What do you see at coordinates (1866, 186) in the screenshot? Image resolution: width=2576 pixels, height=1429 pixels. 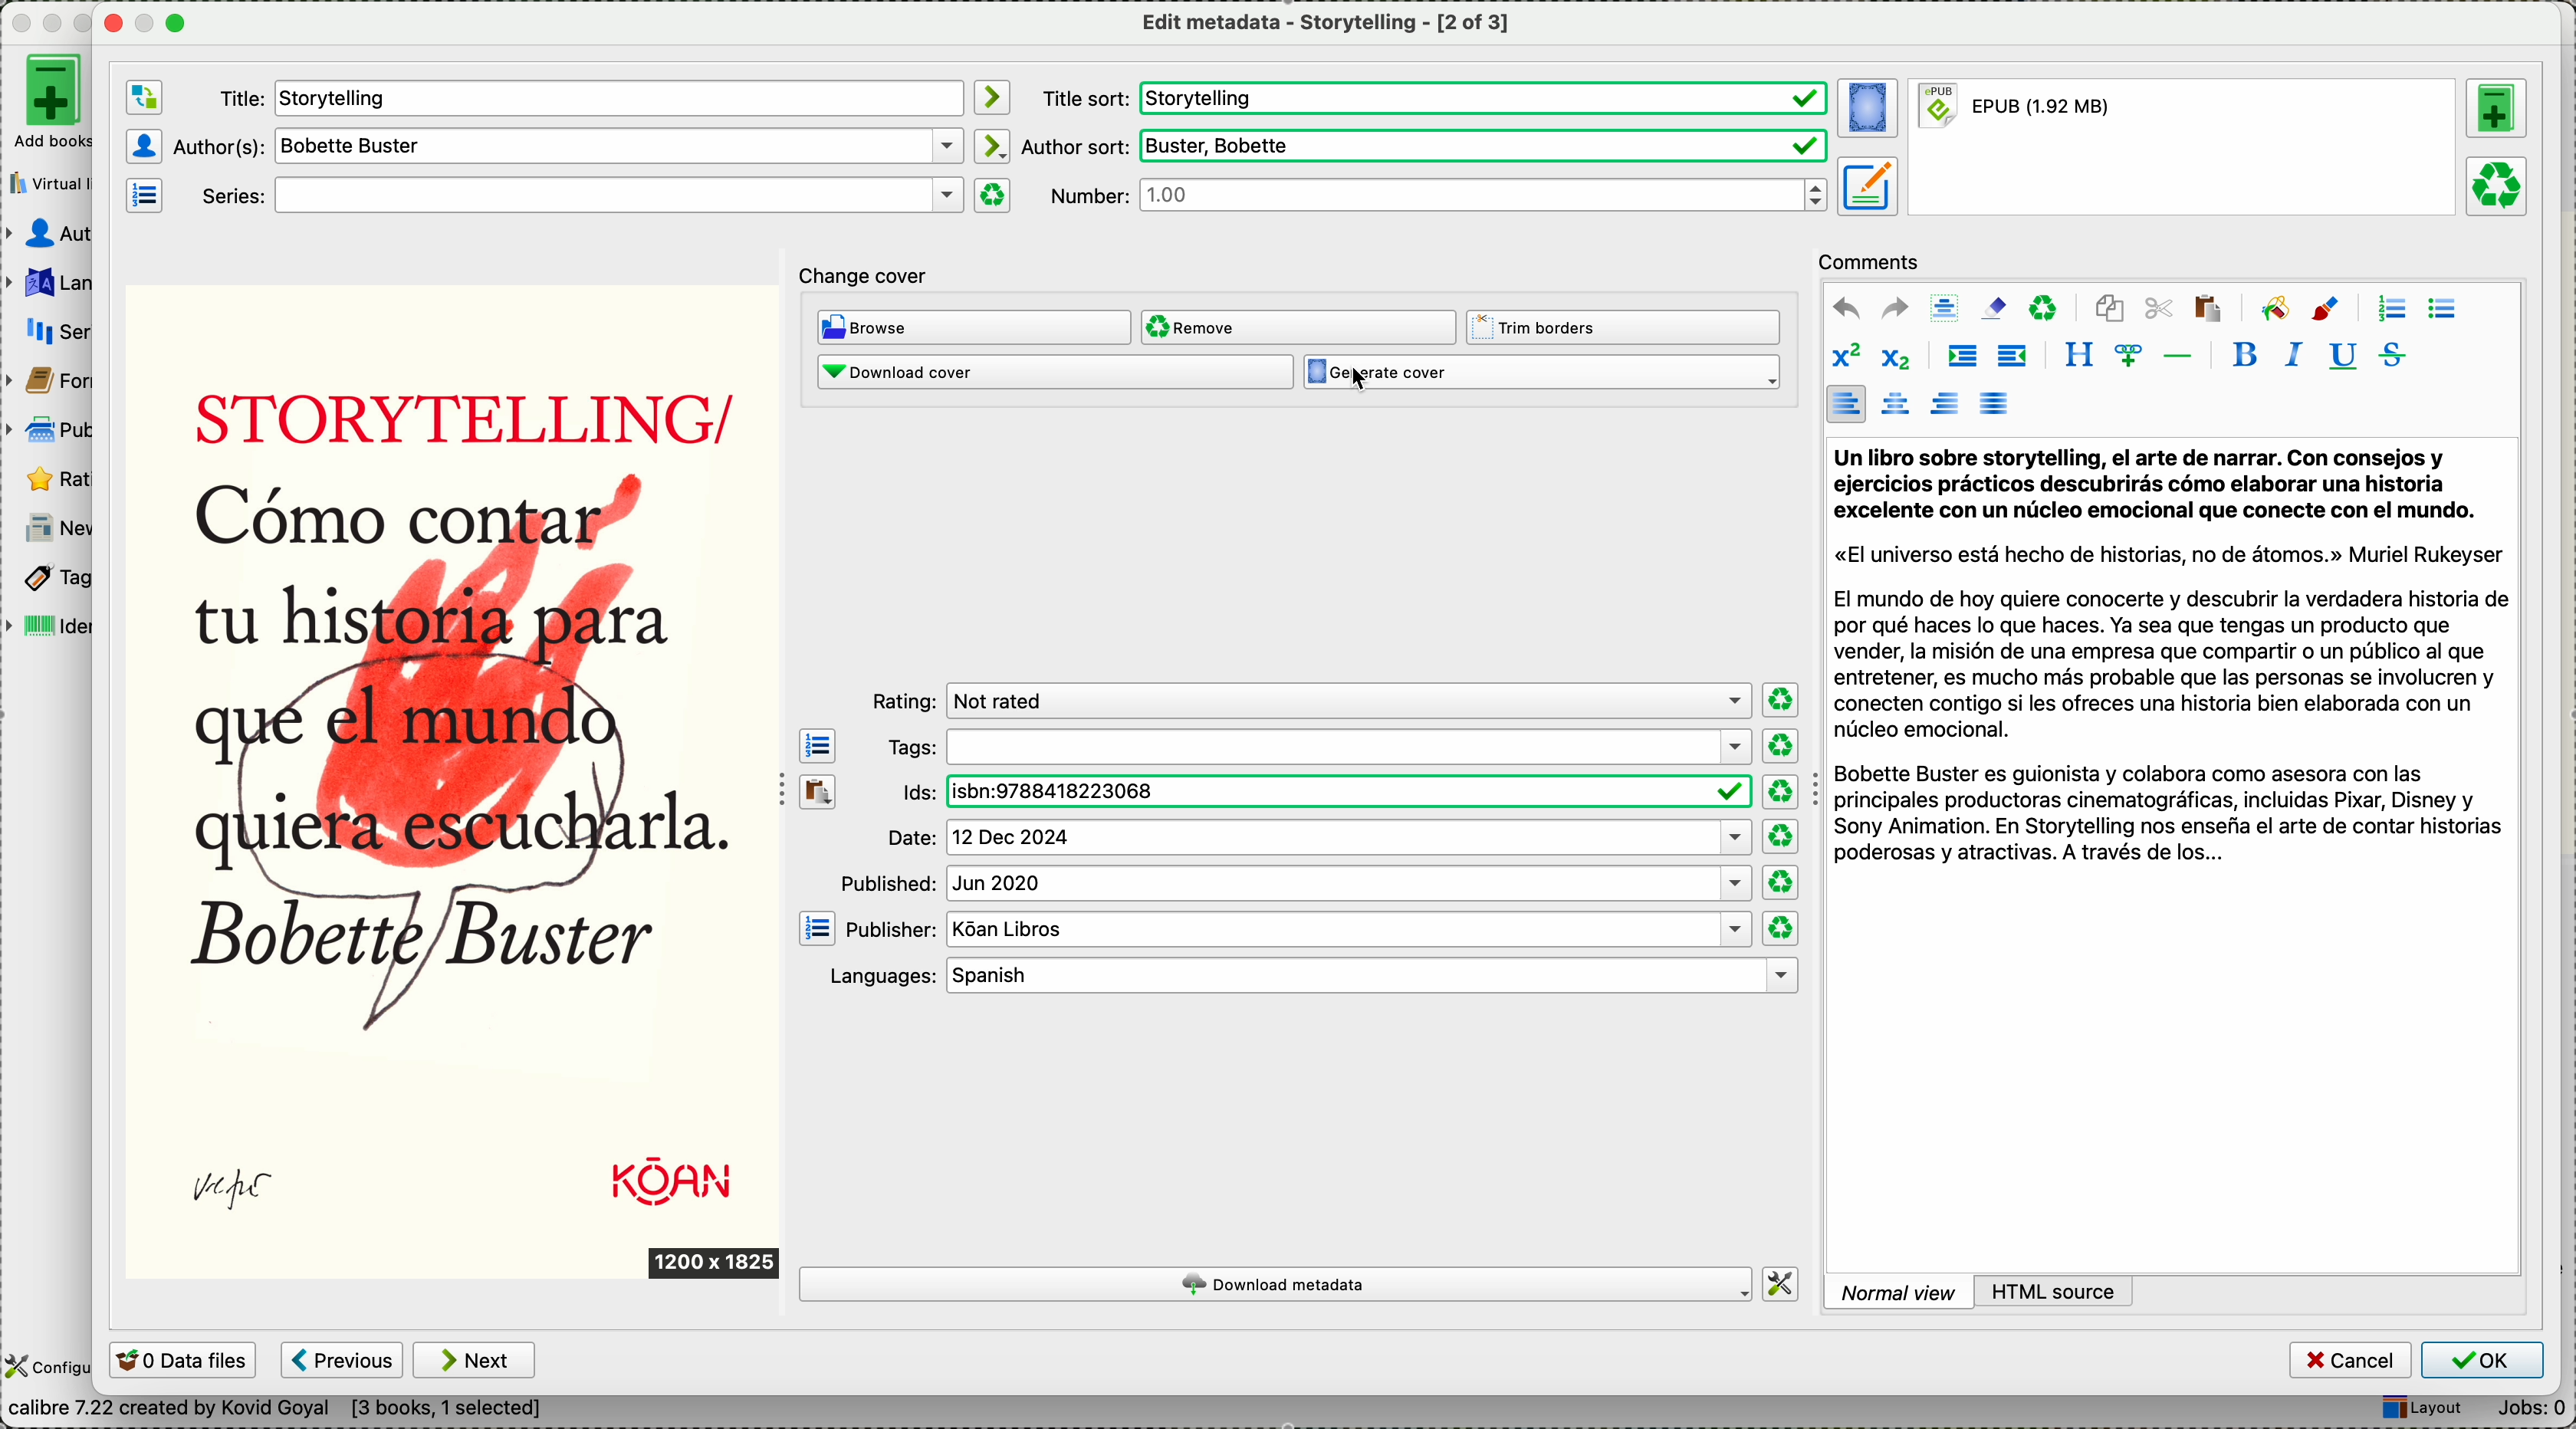 I see `set metadata for the book` at bounding box center [1866, 186].